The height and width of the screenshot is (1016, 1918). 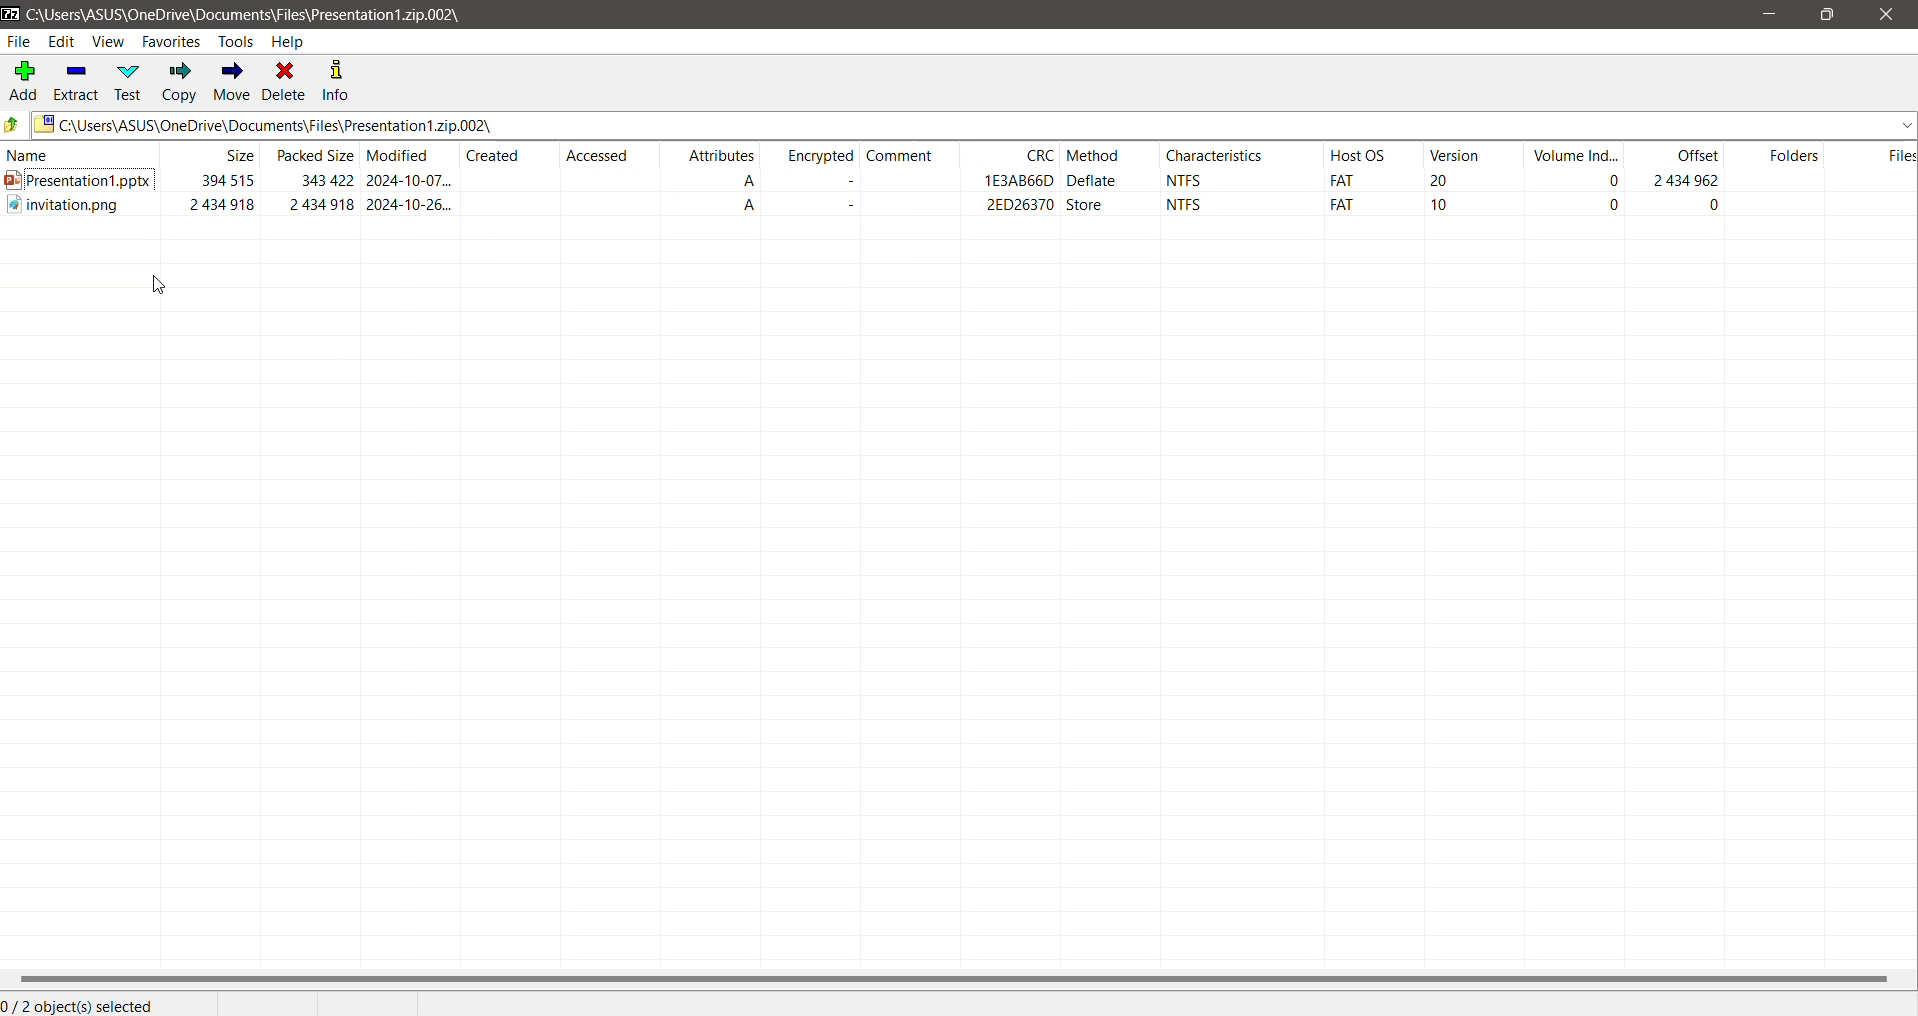 I want to click on Move Up one level, so click(x=14, y=124).